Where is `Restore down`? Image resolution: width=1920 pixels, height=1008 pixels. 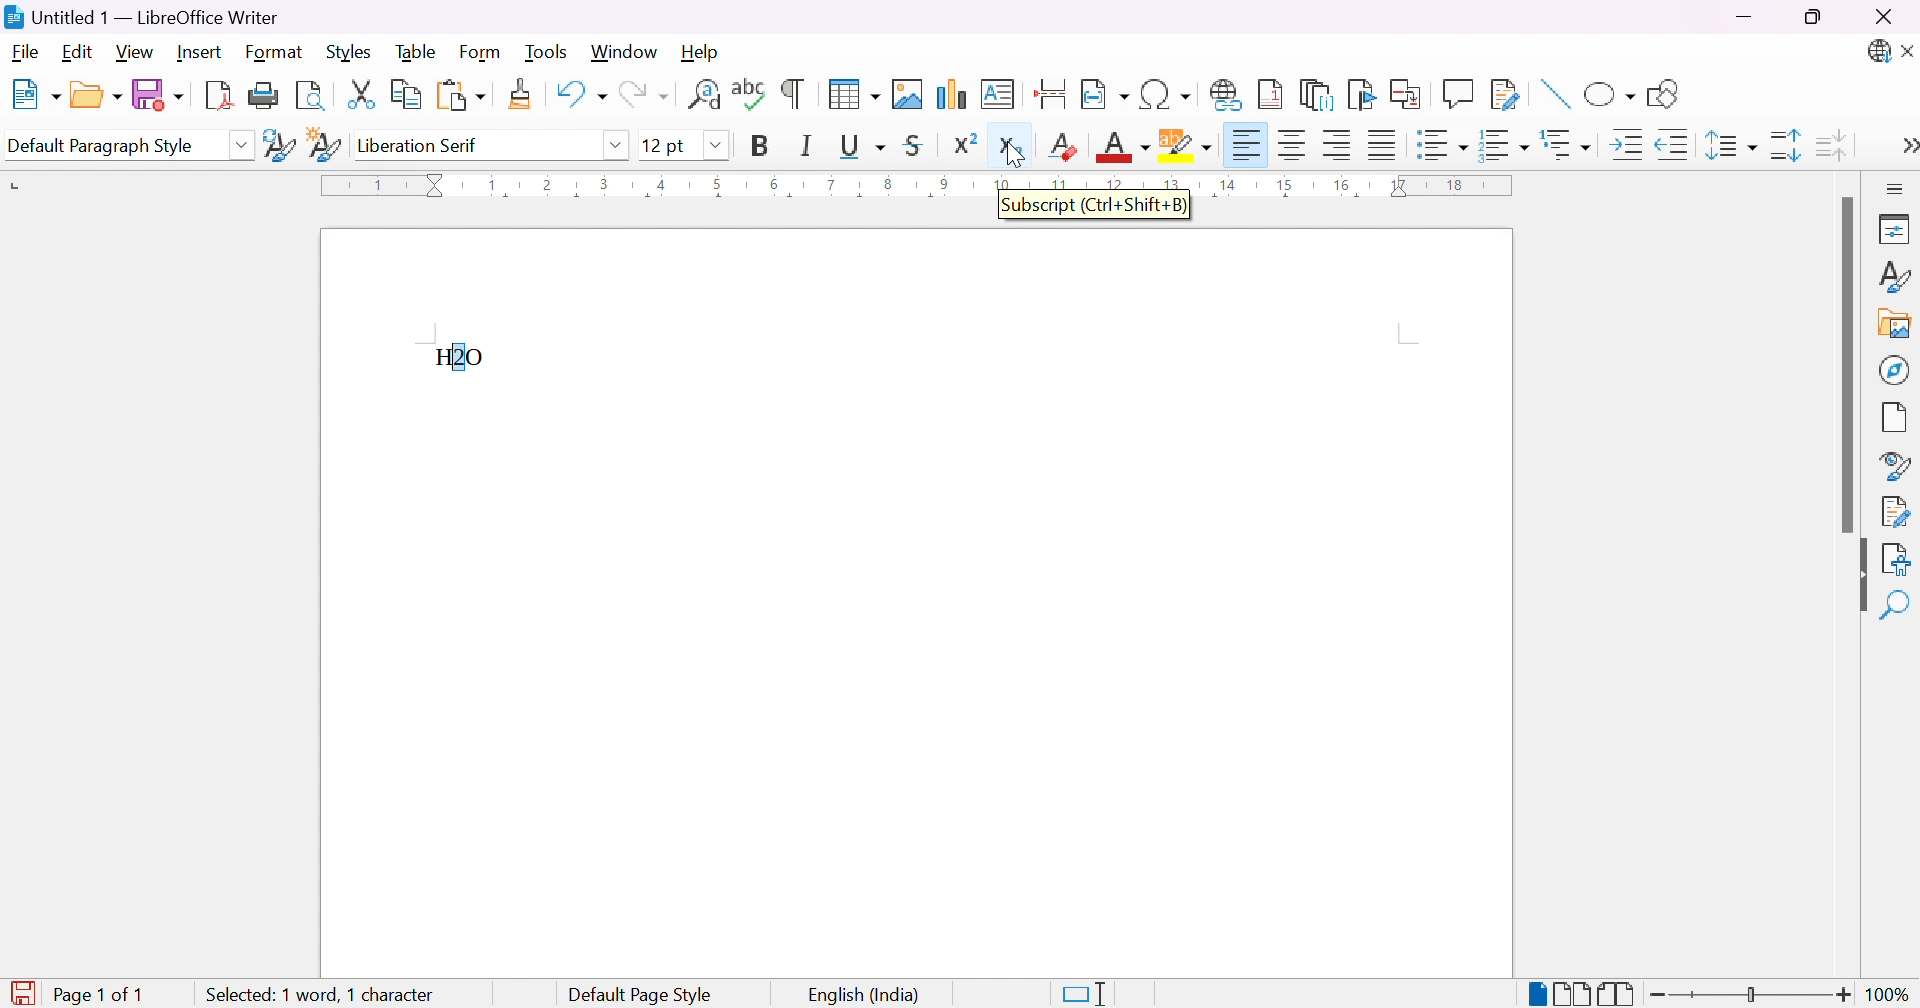
Restore down is located at coordinates (1813, 19).